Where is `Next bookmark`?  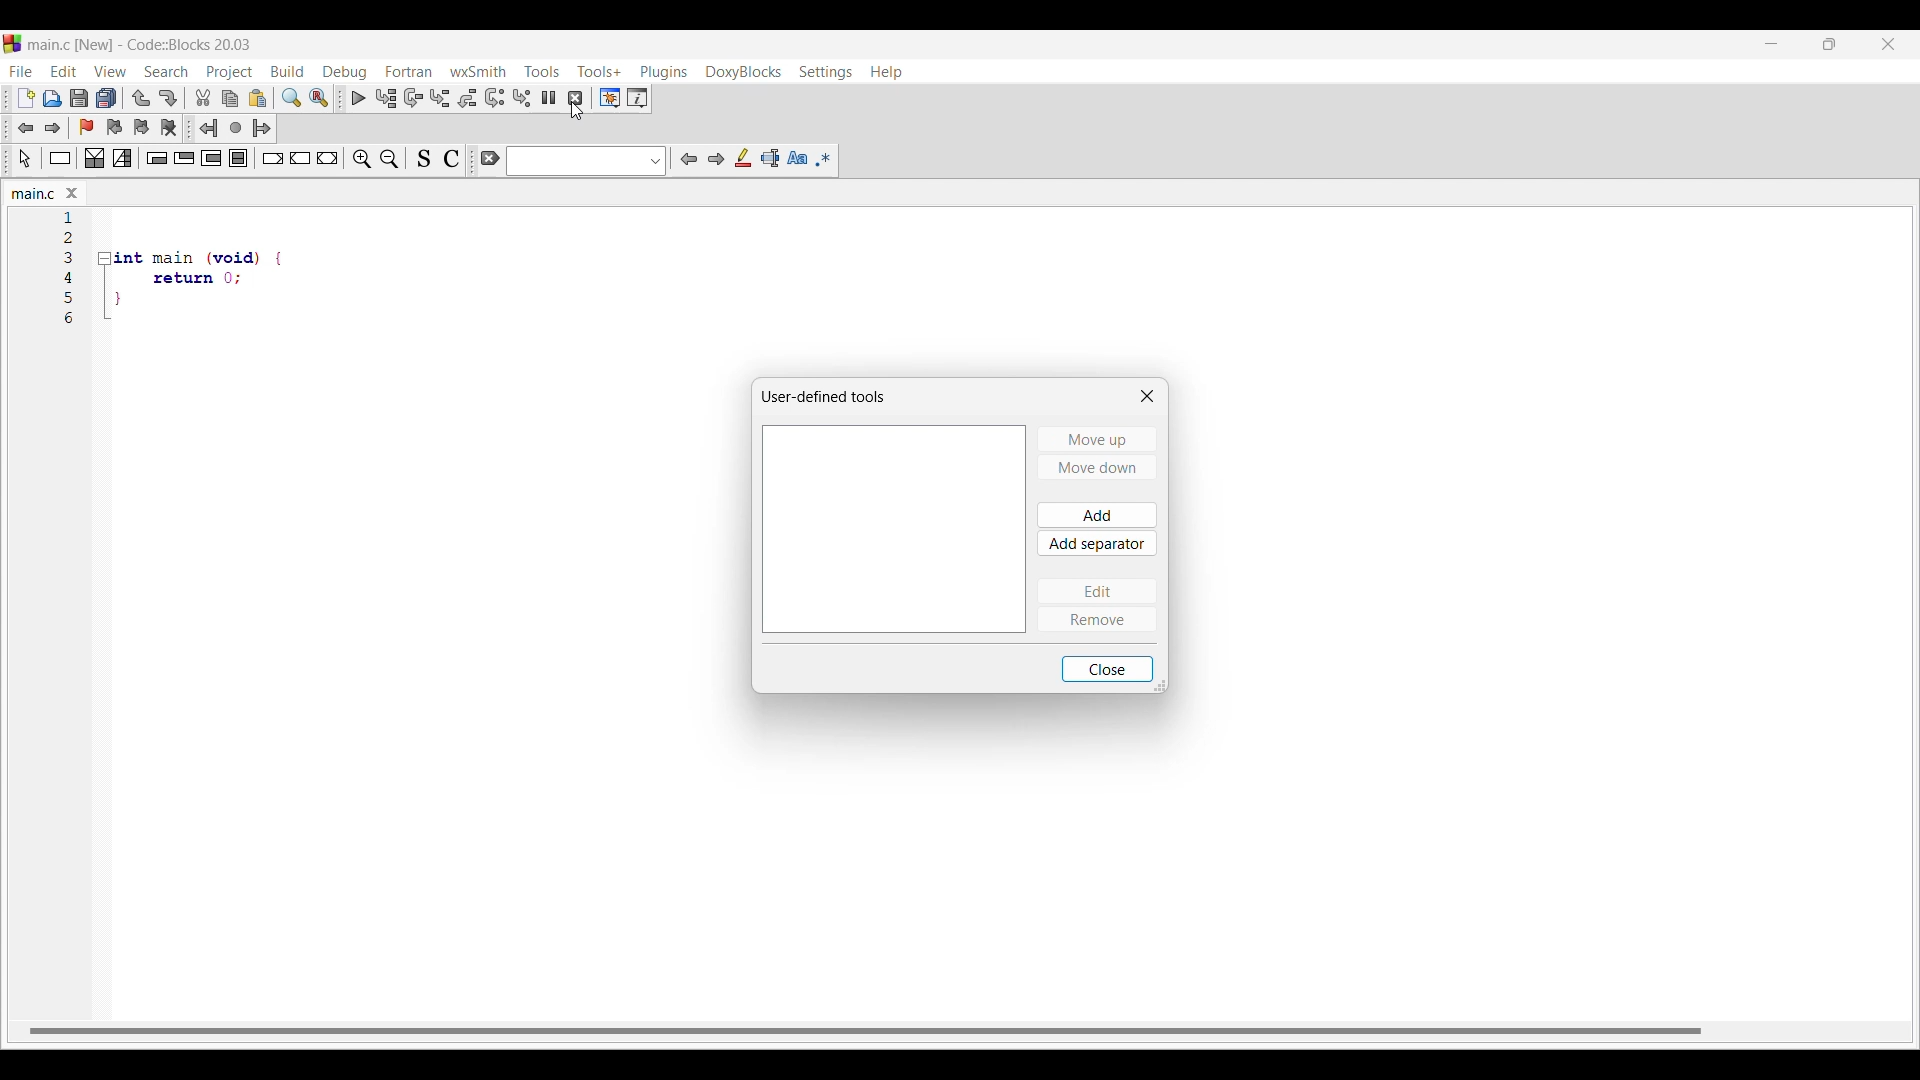 Next bookmark is located at coordinates (141, 127).